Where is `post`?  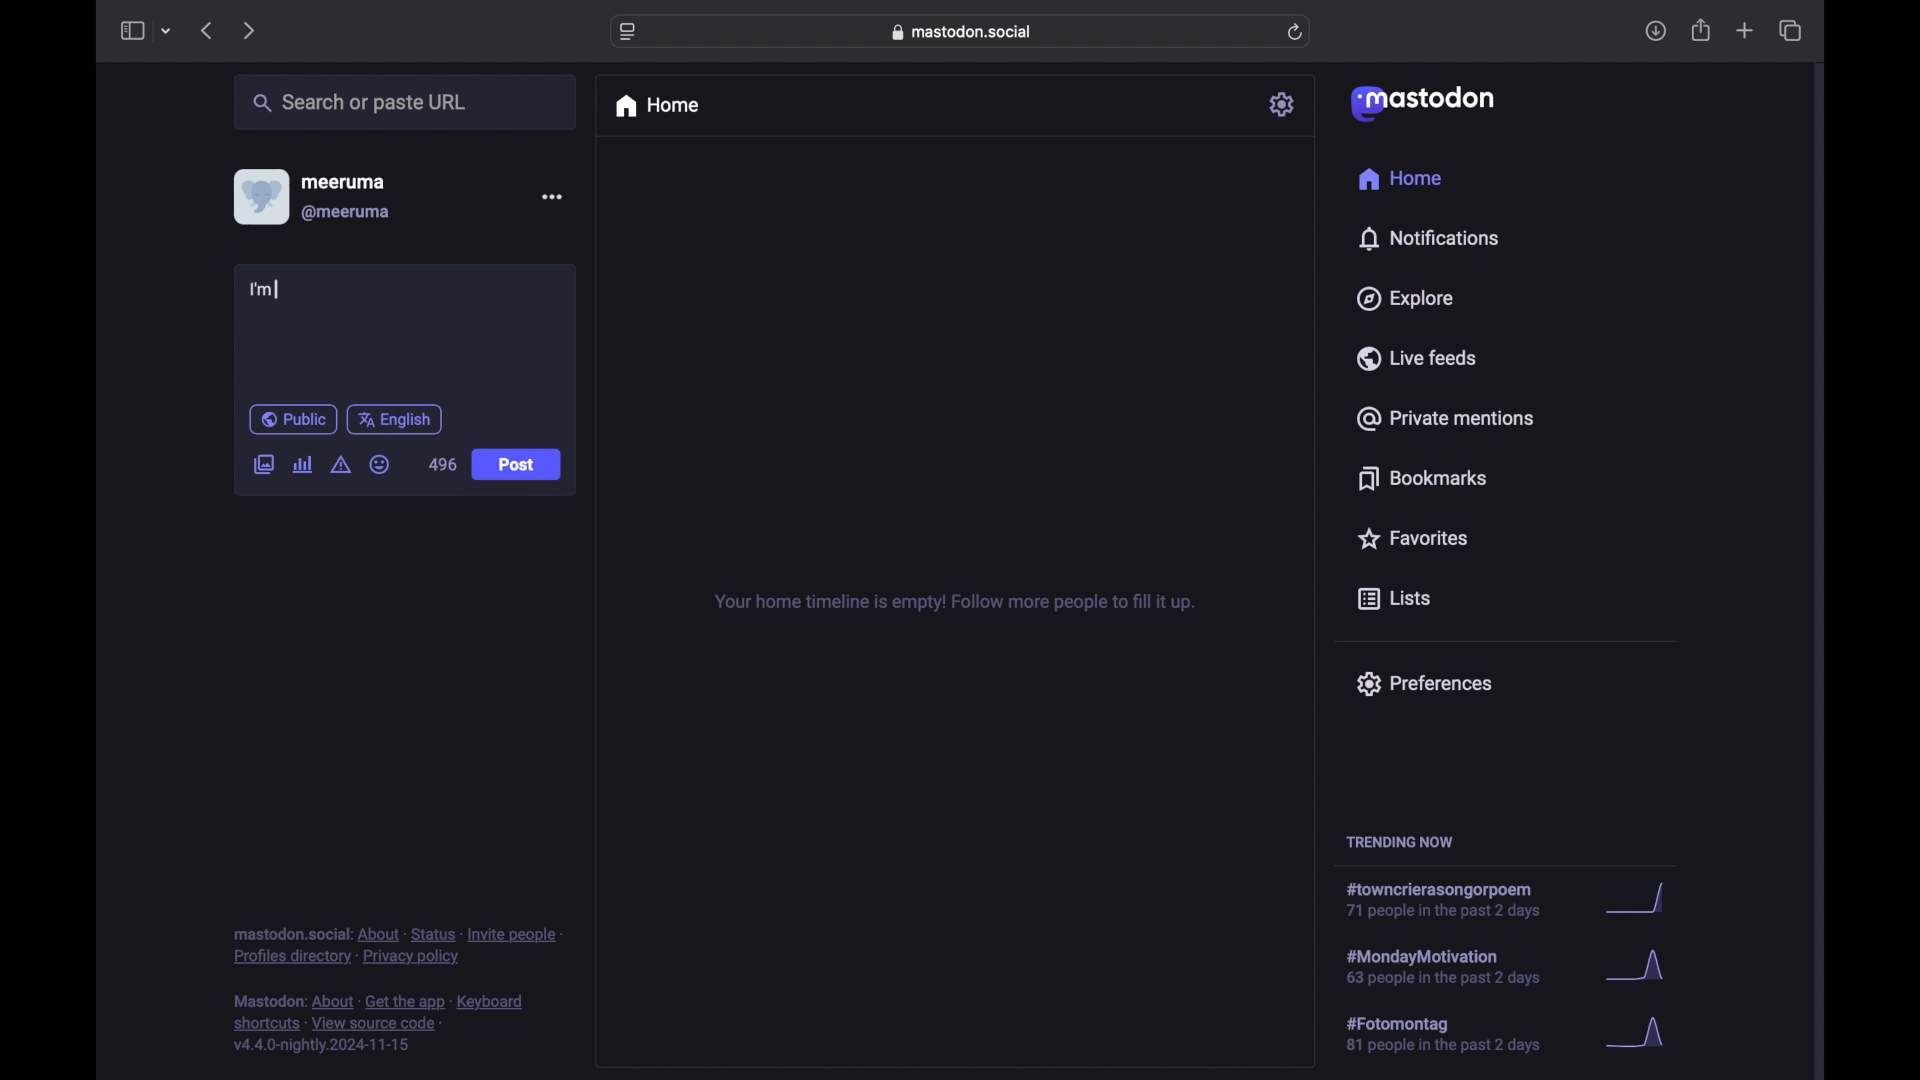 post is located at coordinates (516, 465).